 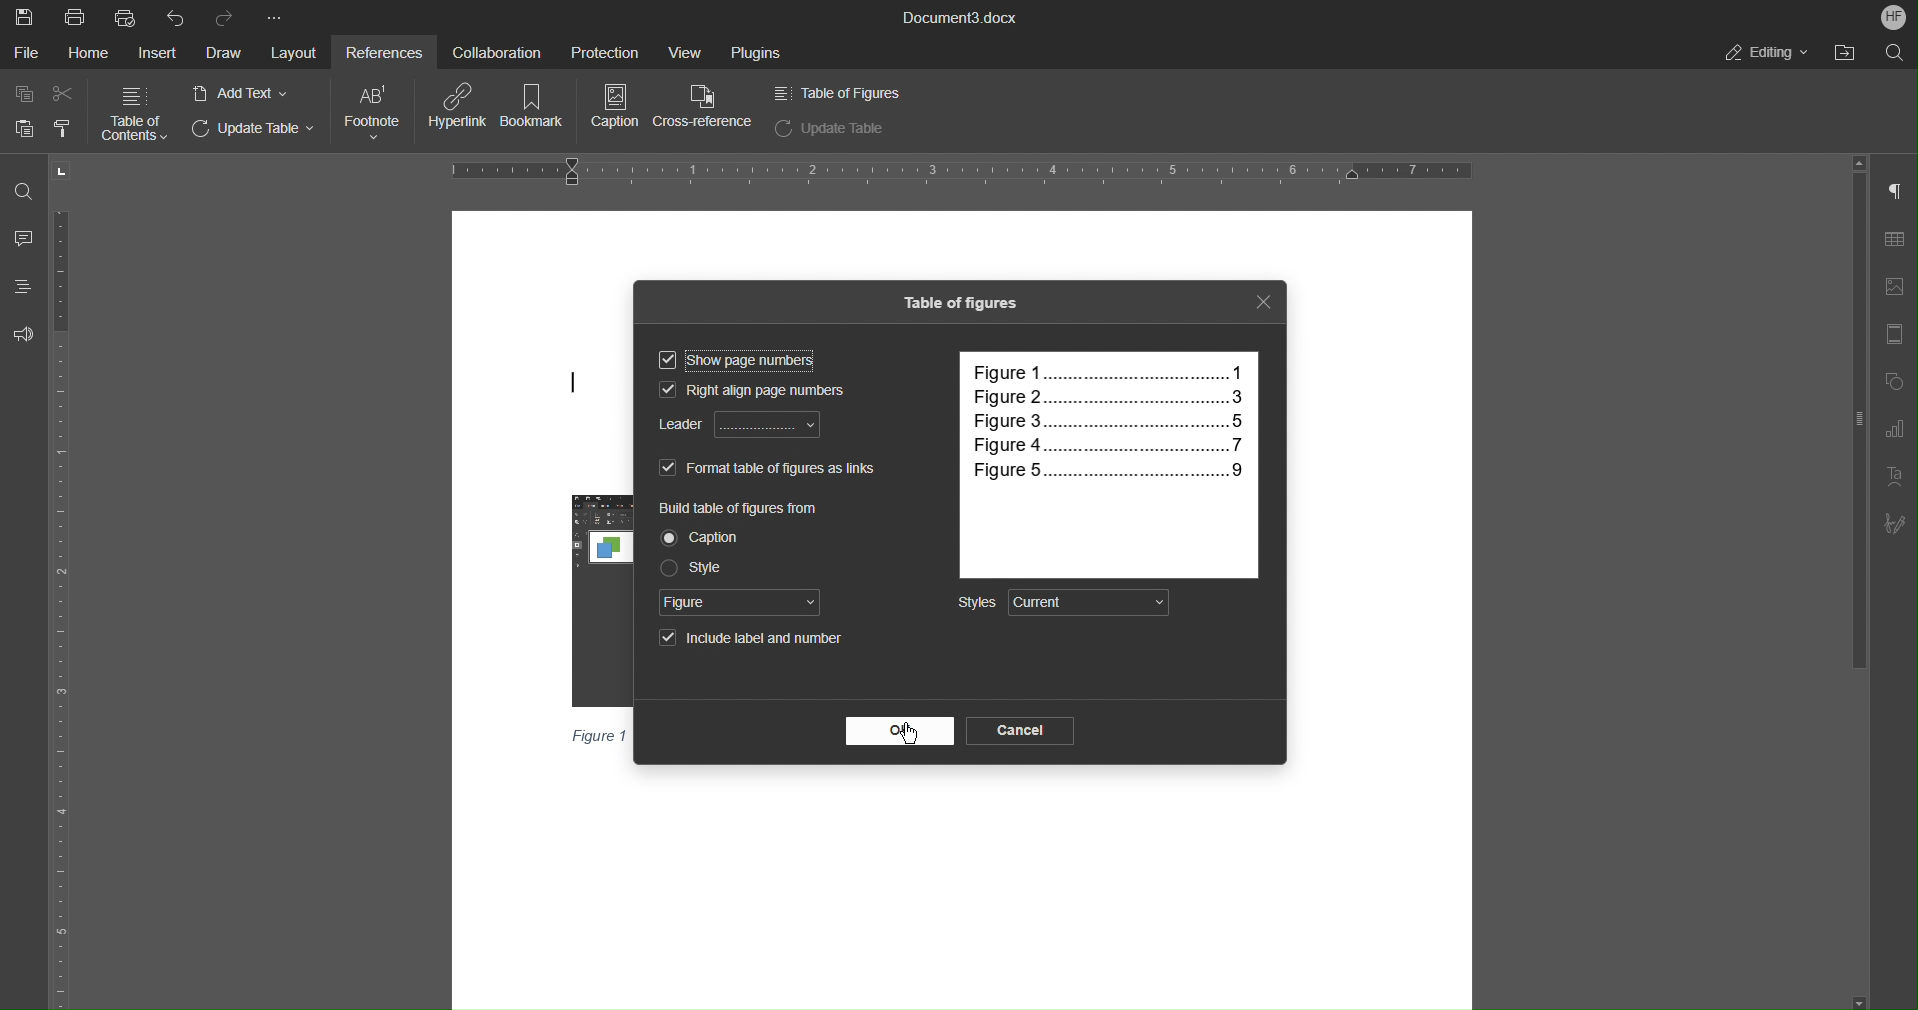 What do you see at coordinates (156, 53) in the screenshot?
I see `Insert` at bounding box center [156, 53].